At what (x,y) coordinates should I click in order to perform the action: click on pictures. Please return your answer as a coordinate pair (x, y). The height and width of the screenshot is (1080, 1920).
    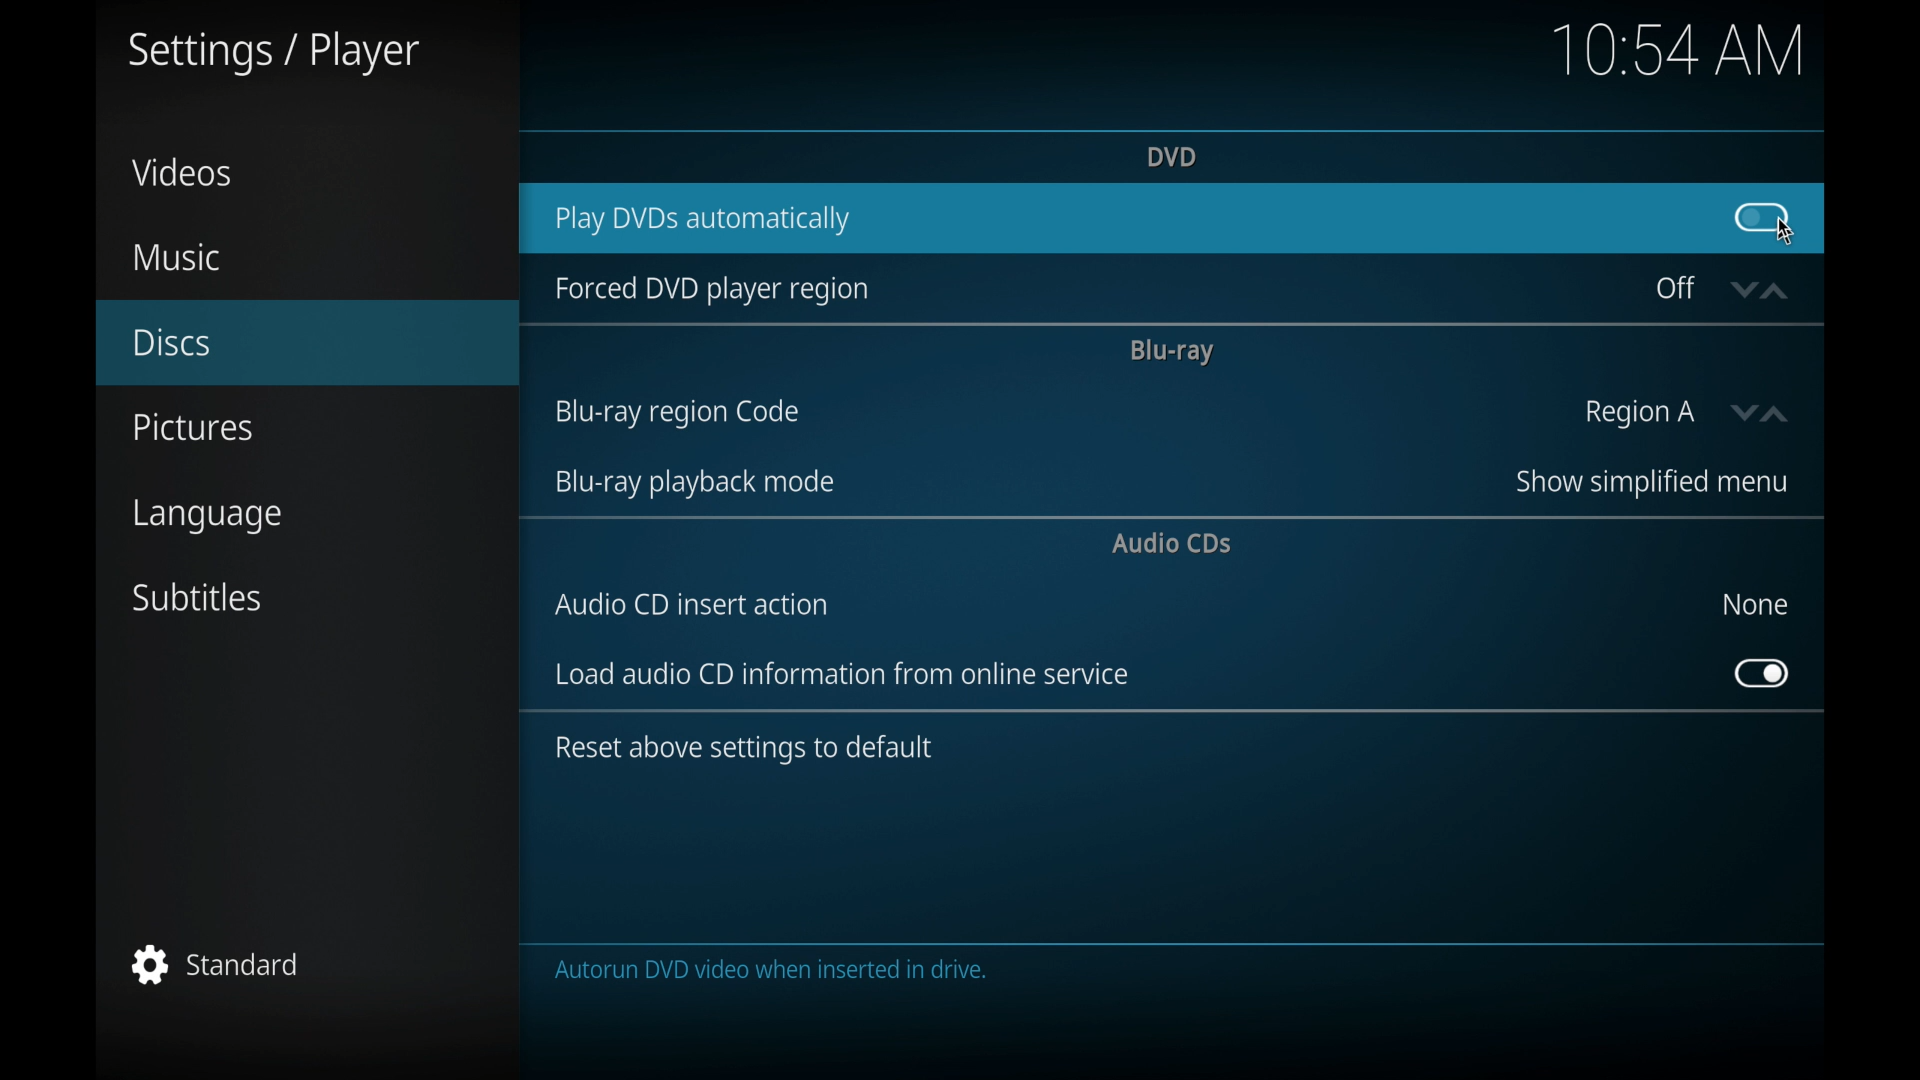
    Looking at the image, I should click on (192, 428).